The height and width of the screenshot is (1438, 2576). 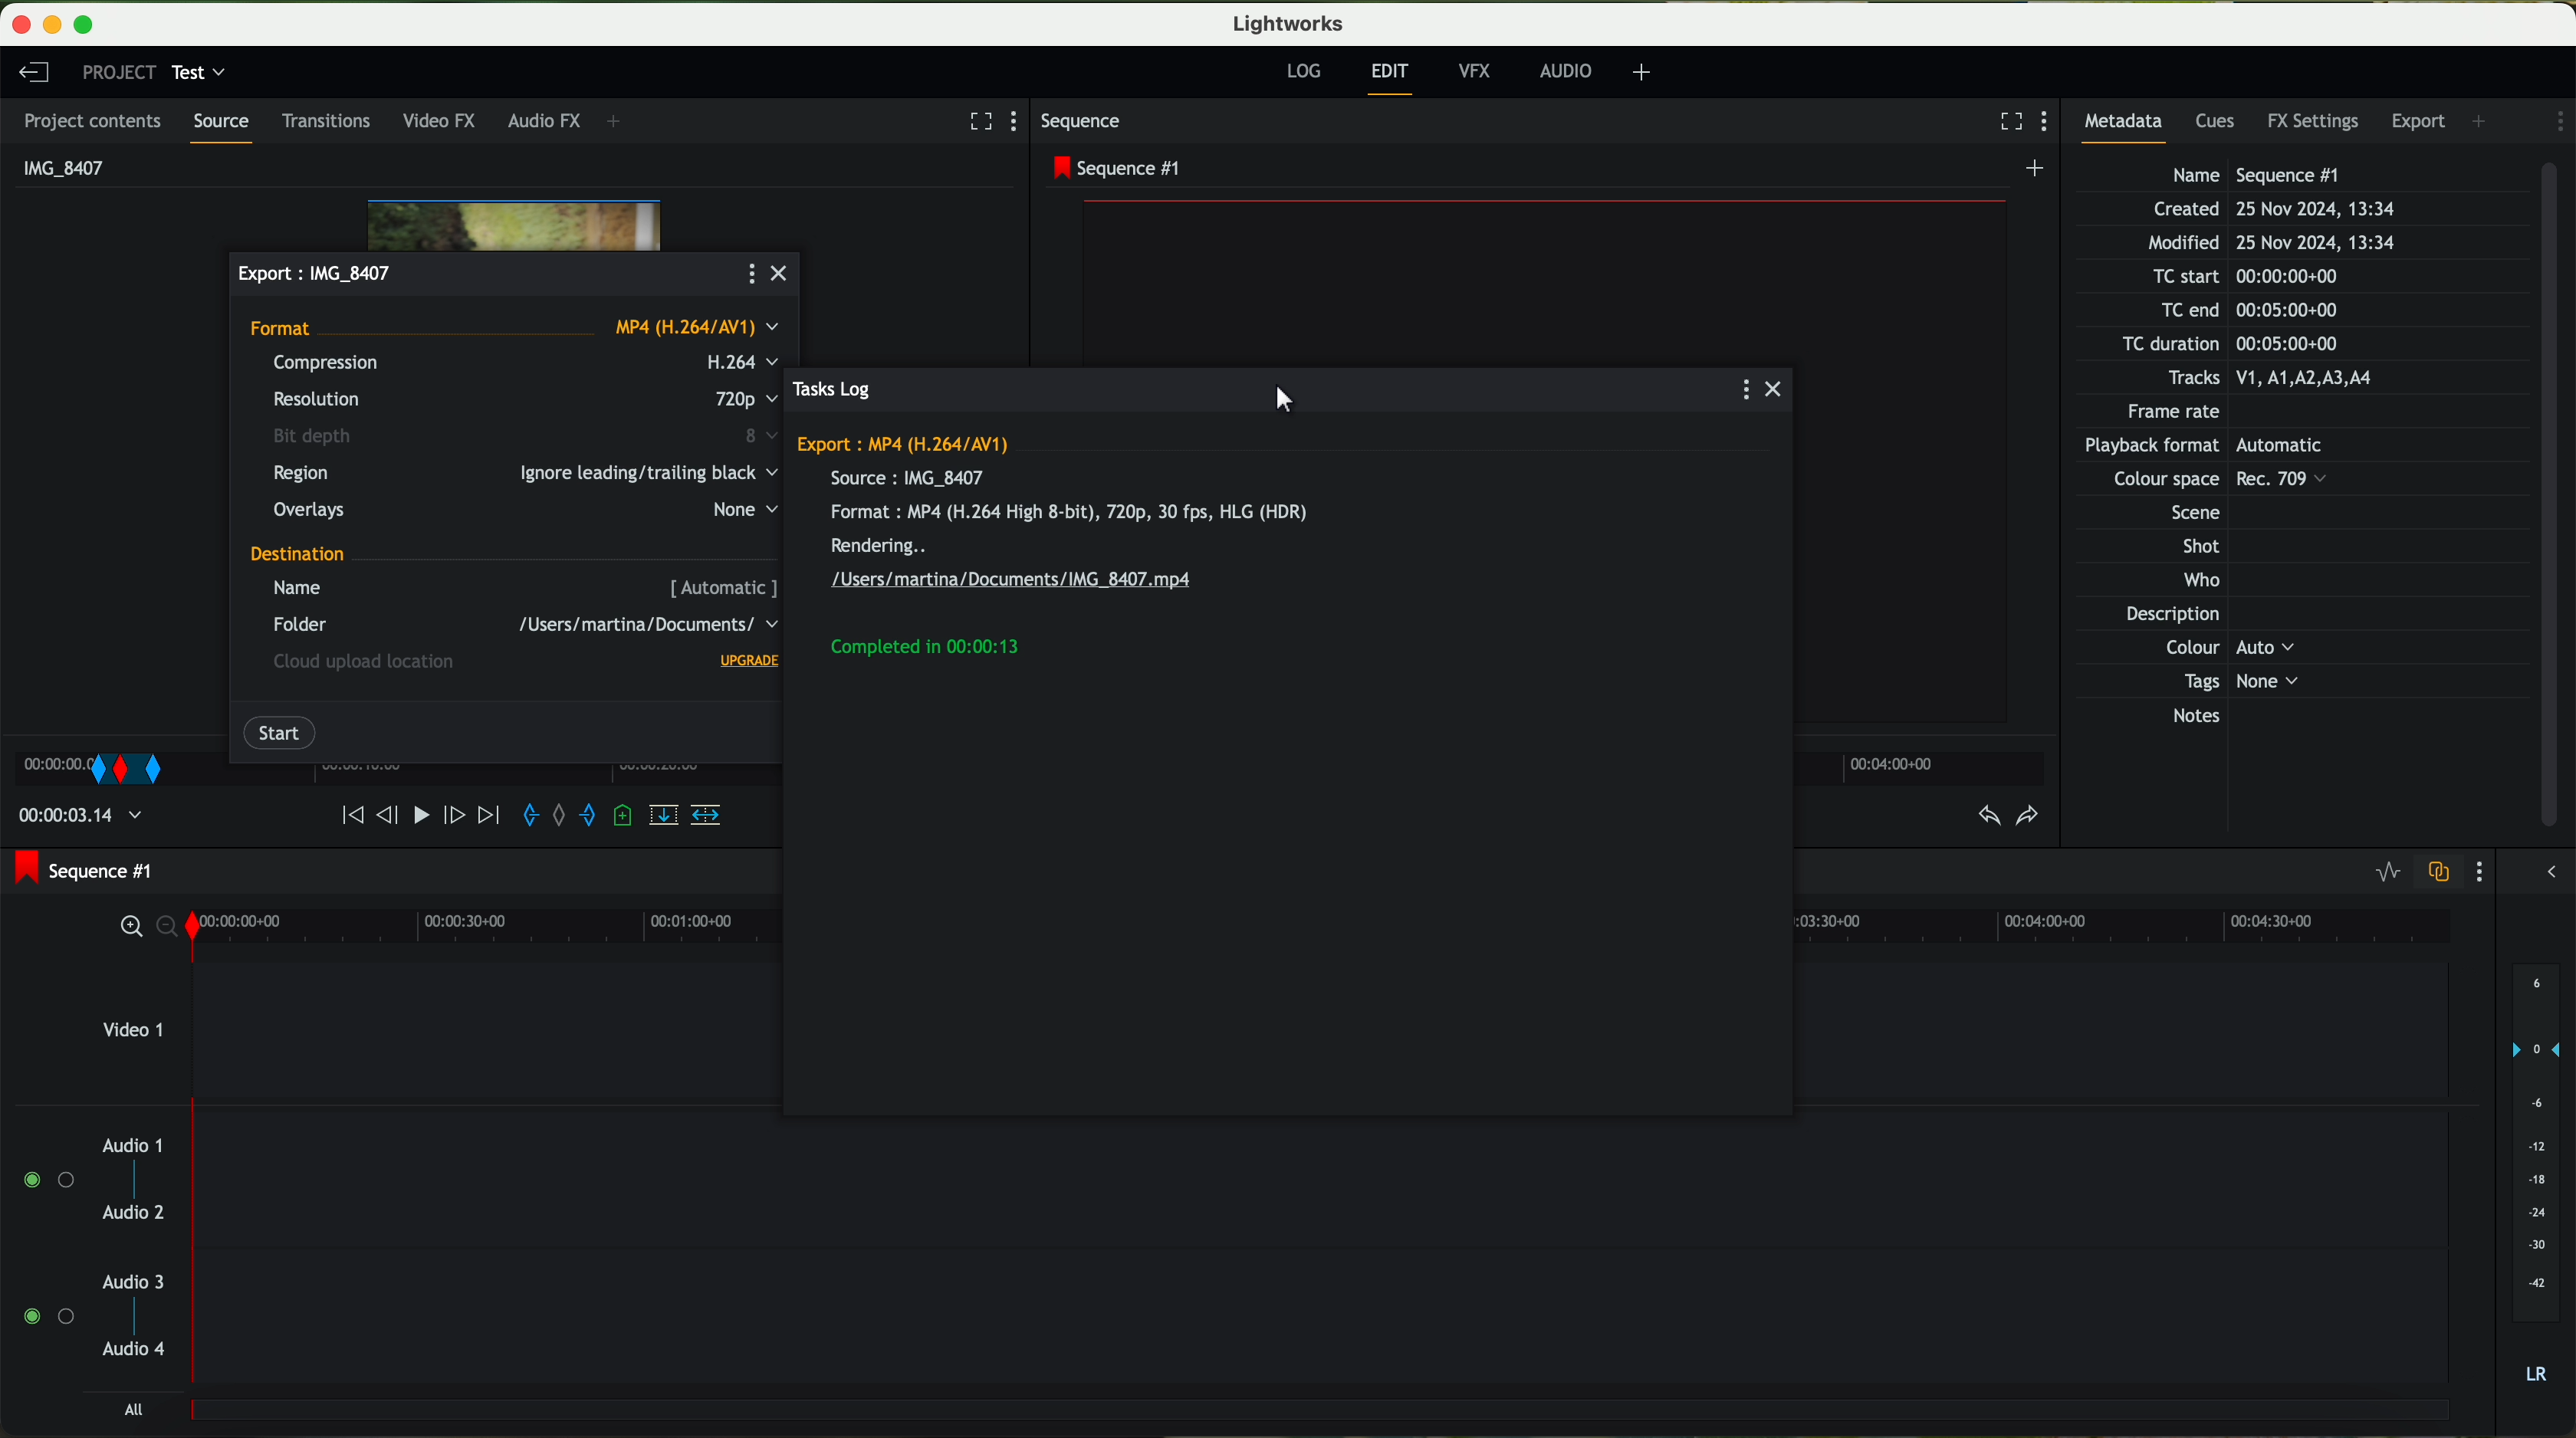 I want to click on clear marks, so click(x=565, y=816).